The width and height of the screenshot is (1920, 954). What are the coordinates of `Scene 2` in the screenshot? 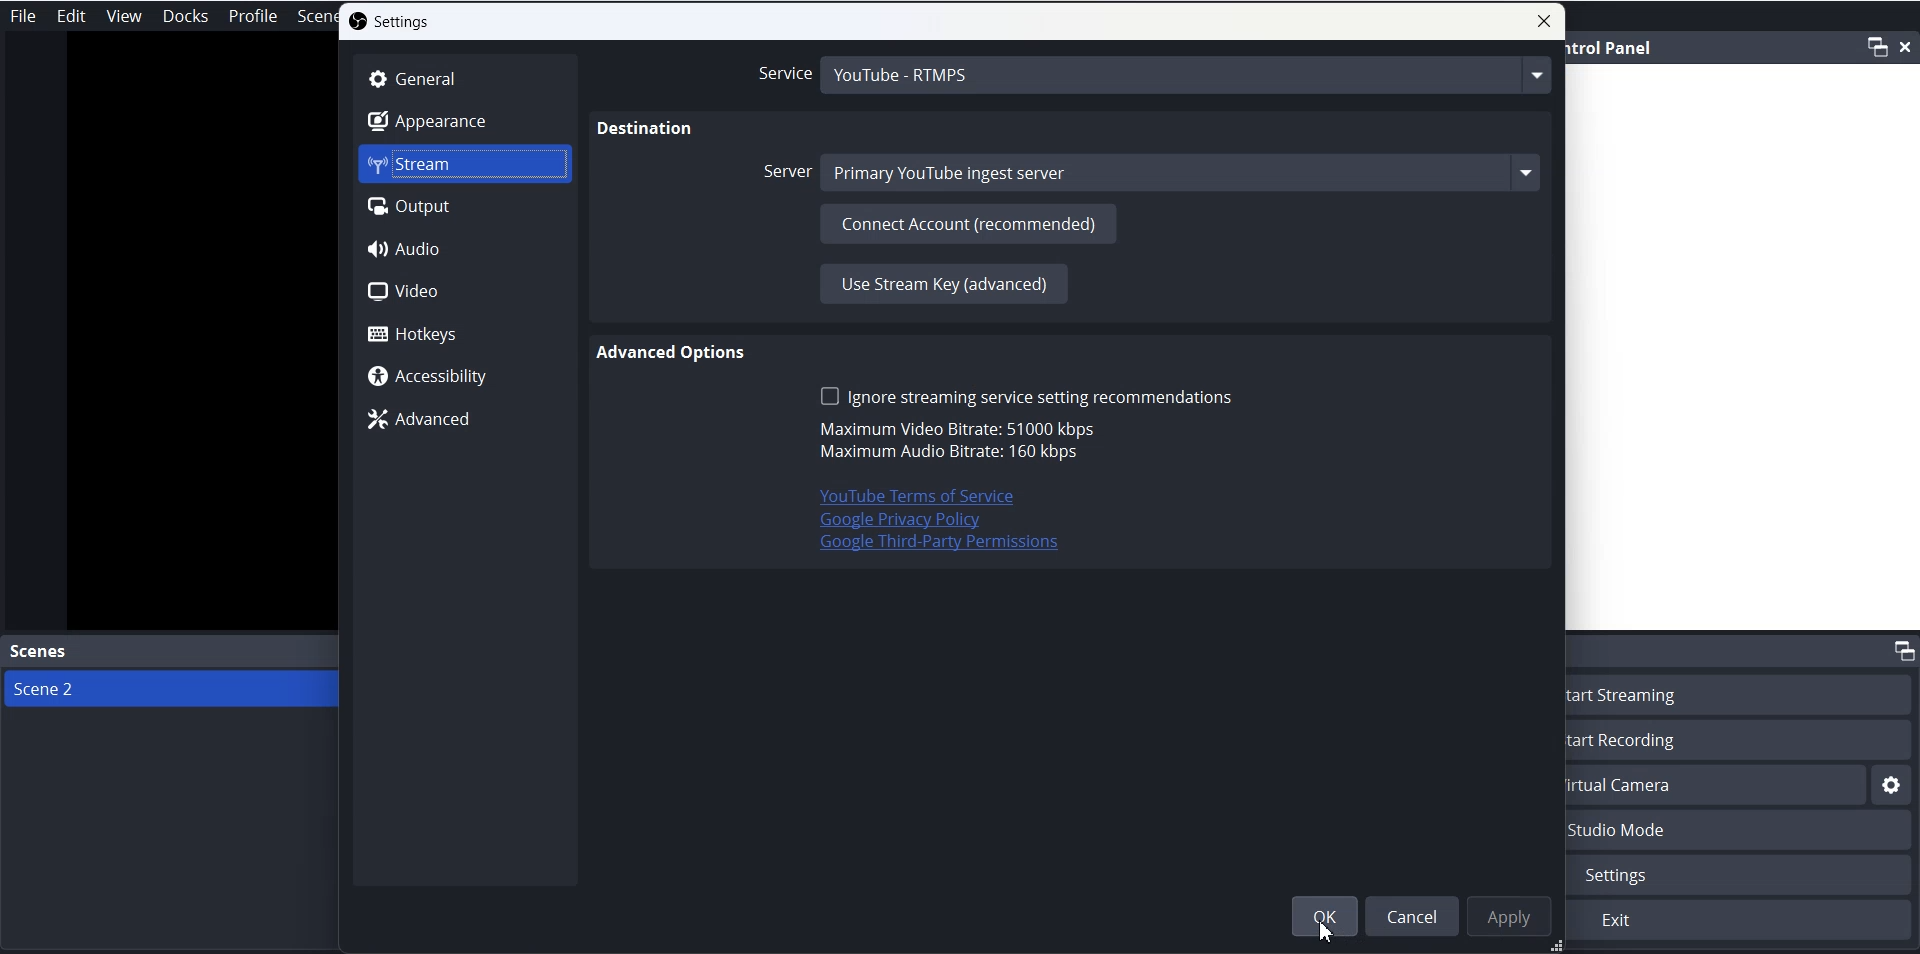 It's located at (170, 688).